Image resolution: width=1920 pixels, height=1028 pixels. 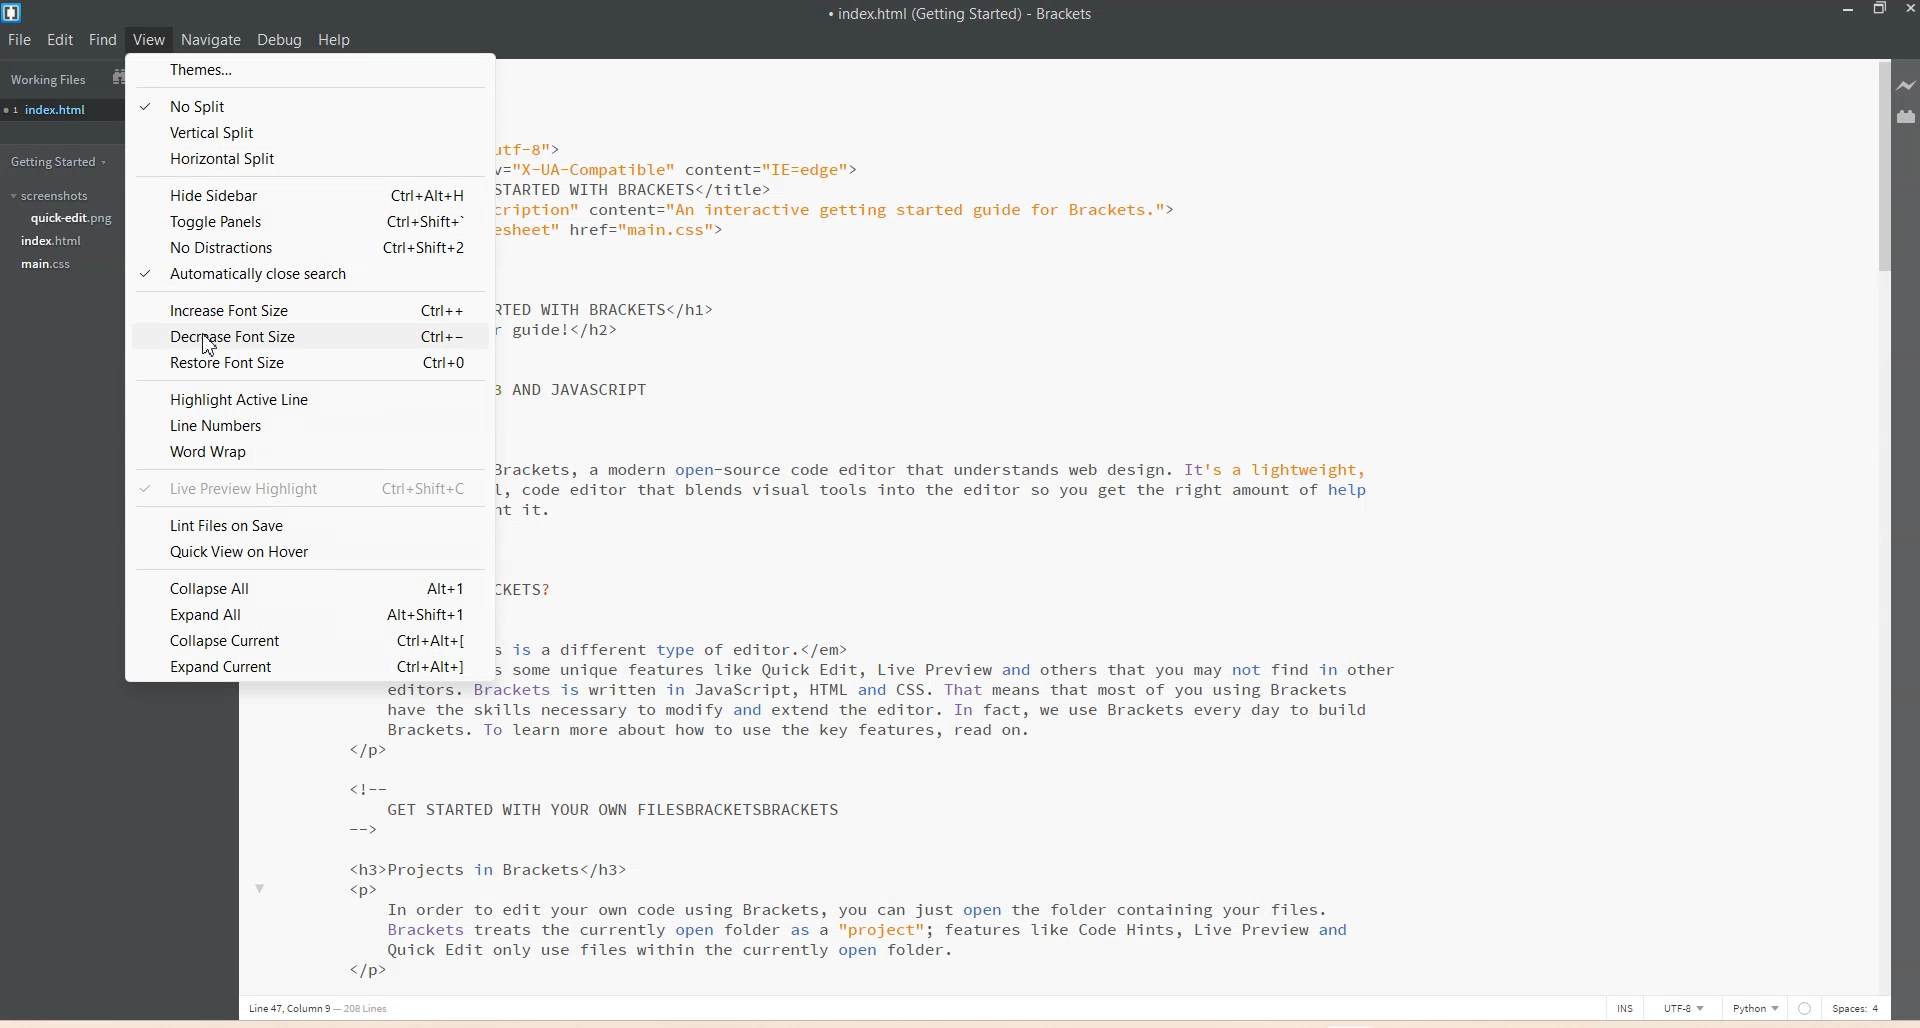 I want to click on Navigate, so click(x=212, y=40).